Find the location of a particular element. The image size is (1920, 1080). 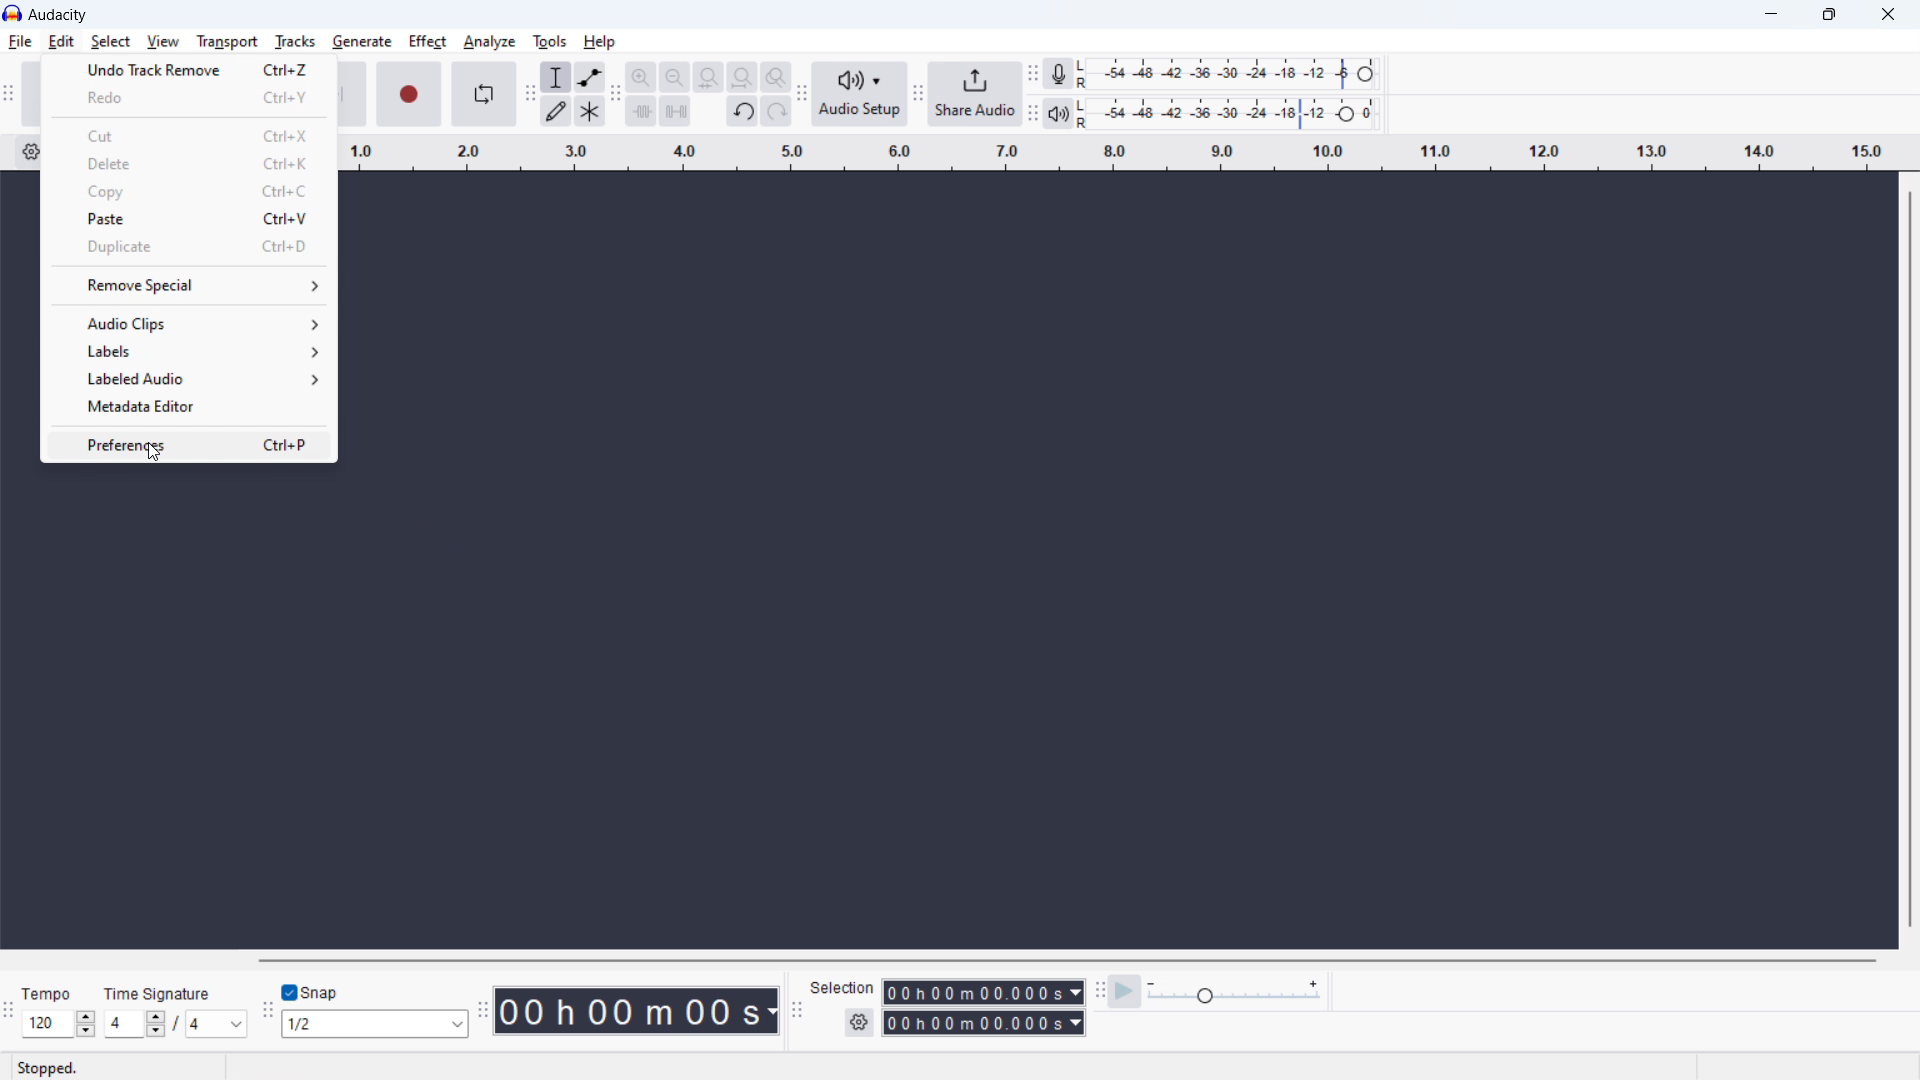

select snapping is located at coordinates (375, 1024).